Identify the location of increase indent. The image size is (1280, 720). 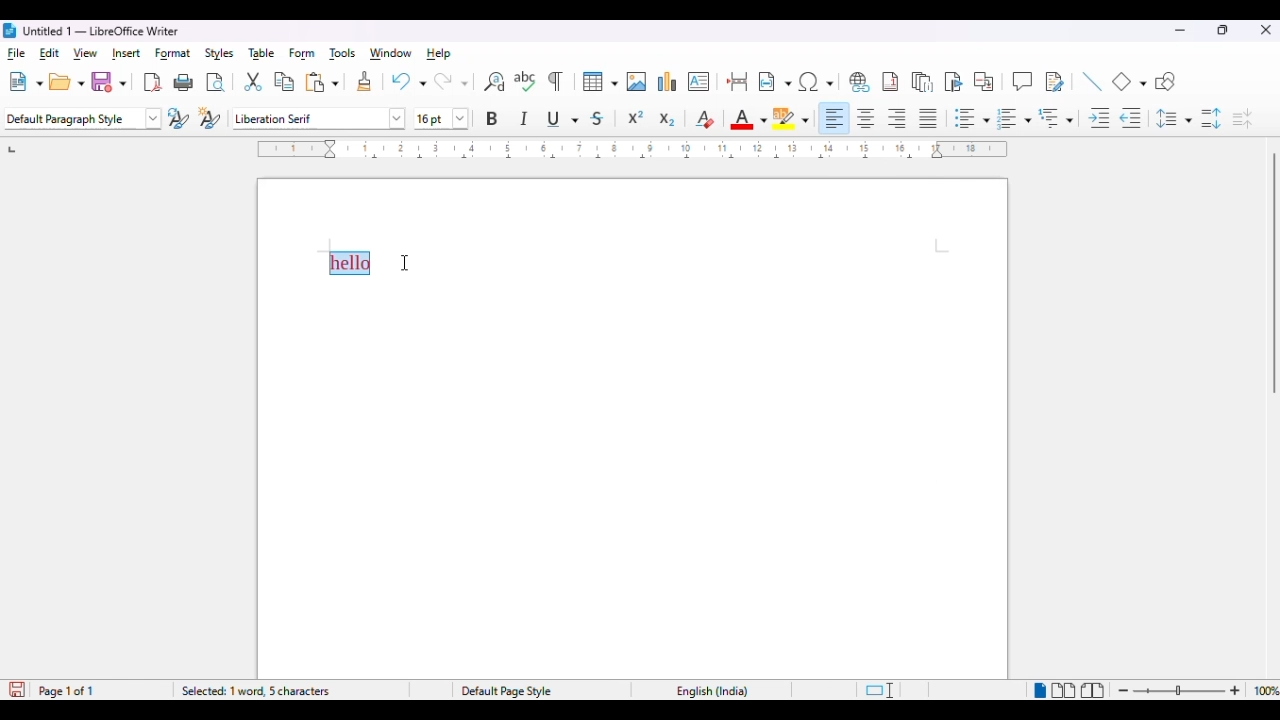
(1098, 119).